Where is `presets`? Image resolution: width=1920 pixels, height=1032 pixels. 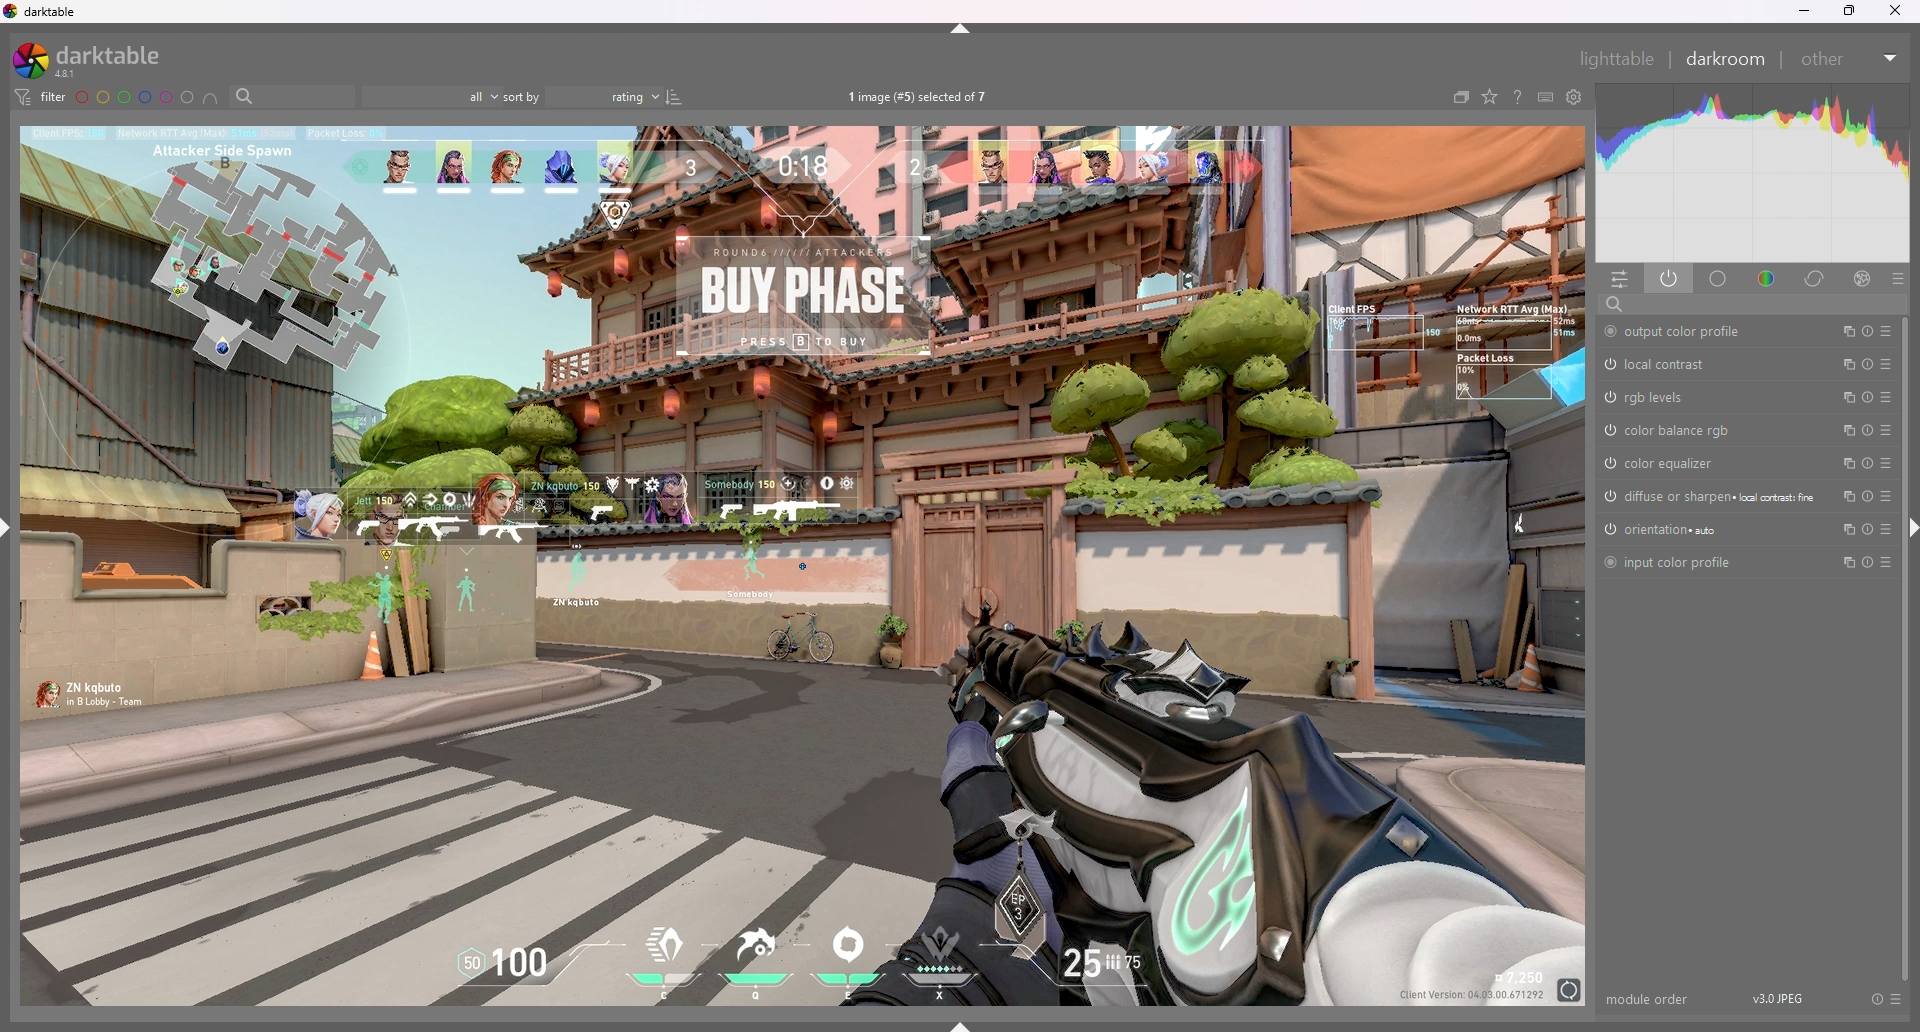
presets is located at coordinates (1887, 331).